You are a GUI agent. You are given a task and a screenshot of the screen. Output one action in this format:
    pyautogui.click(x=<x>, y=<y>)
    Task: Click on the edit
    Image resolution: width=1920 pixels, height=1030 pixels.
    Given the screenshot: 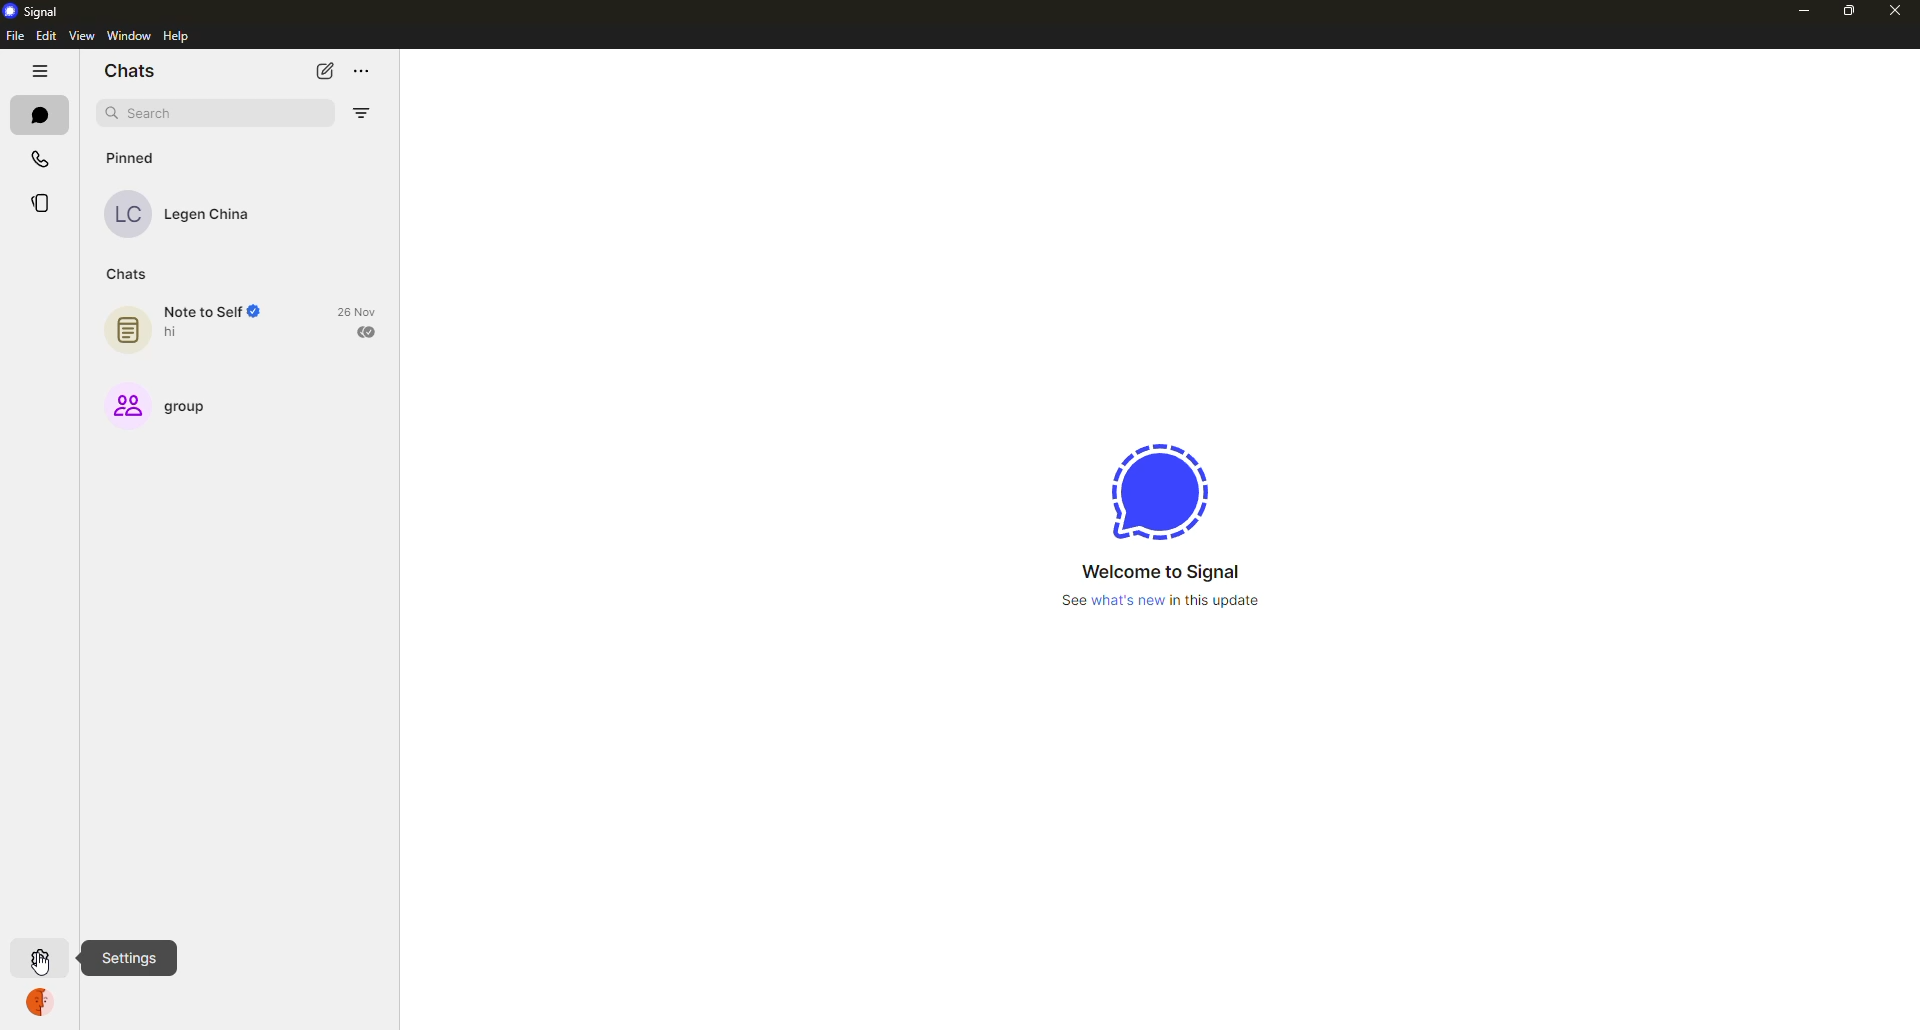 What is the action you would take?
    pyautogui.click(x=46, y=36)
    